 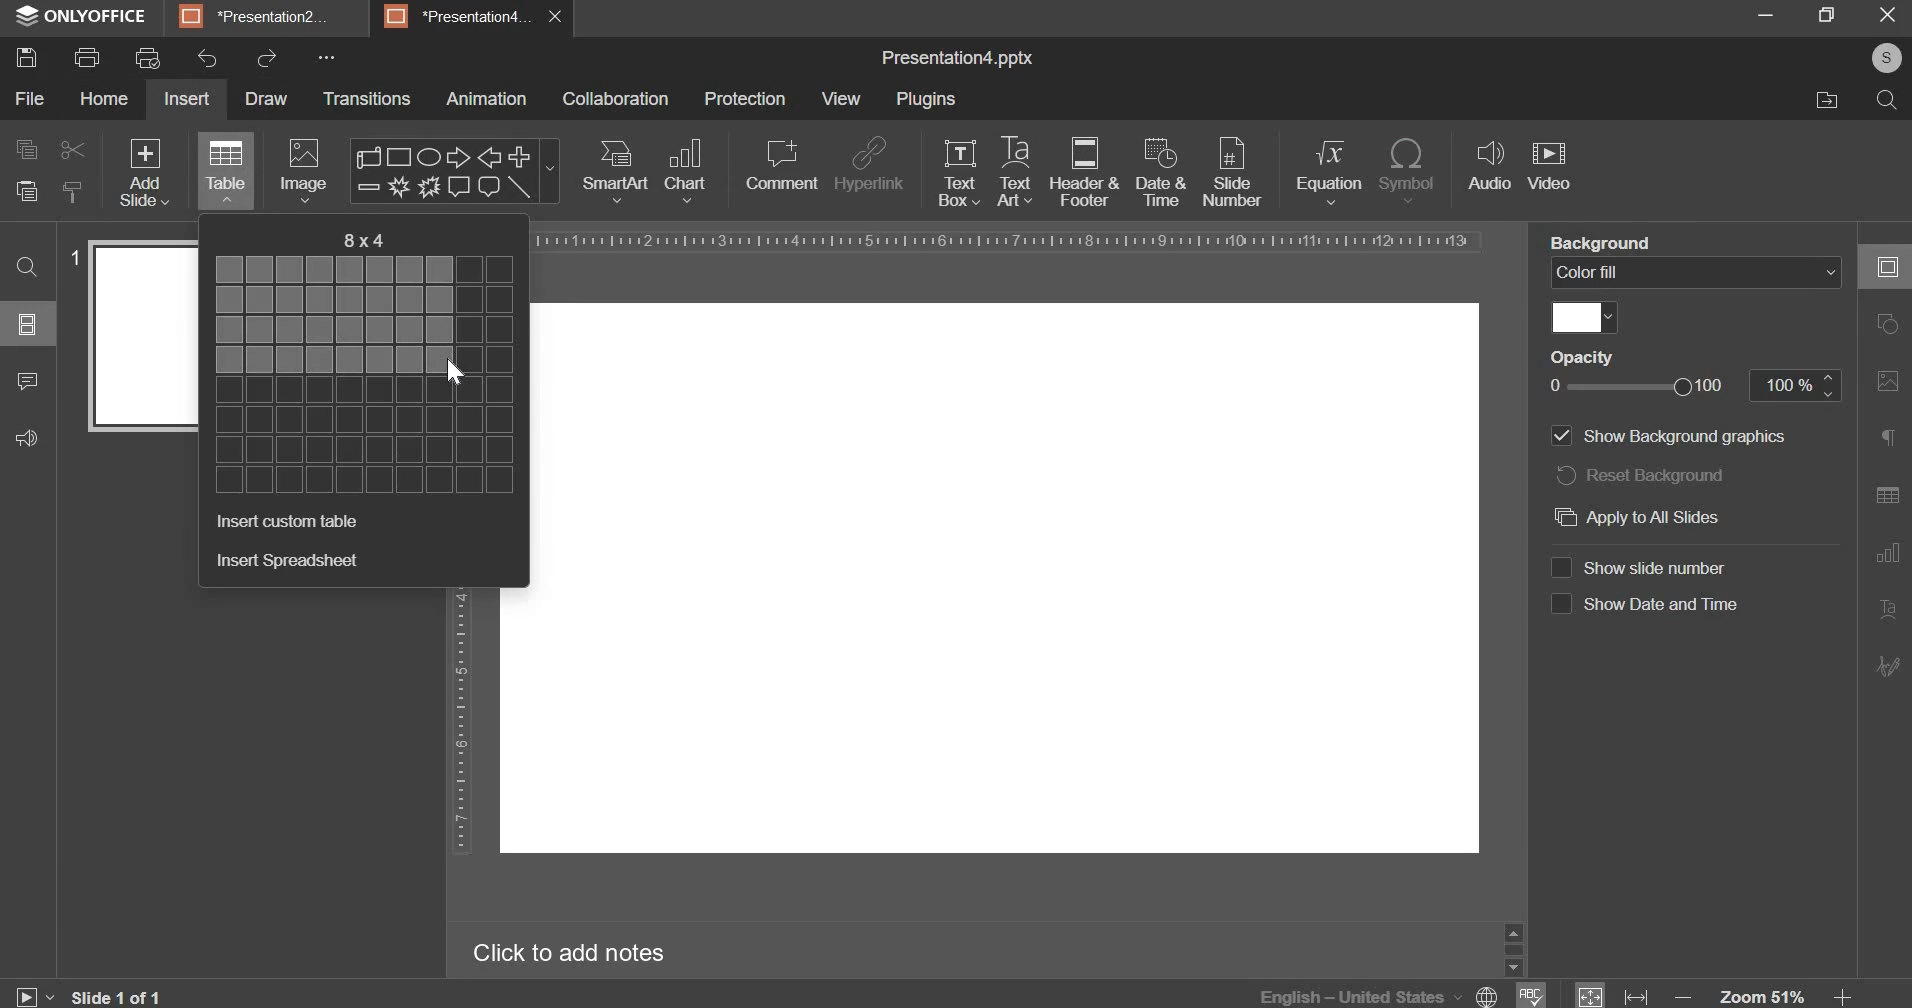 What do you see at coordinates (1579, 357) in the screenshot?
I see `Opacity` at bounding box center [1579, 357].